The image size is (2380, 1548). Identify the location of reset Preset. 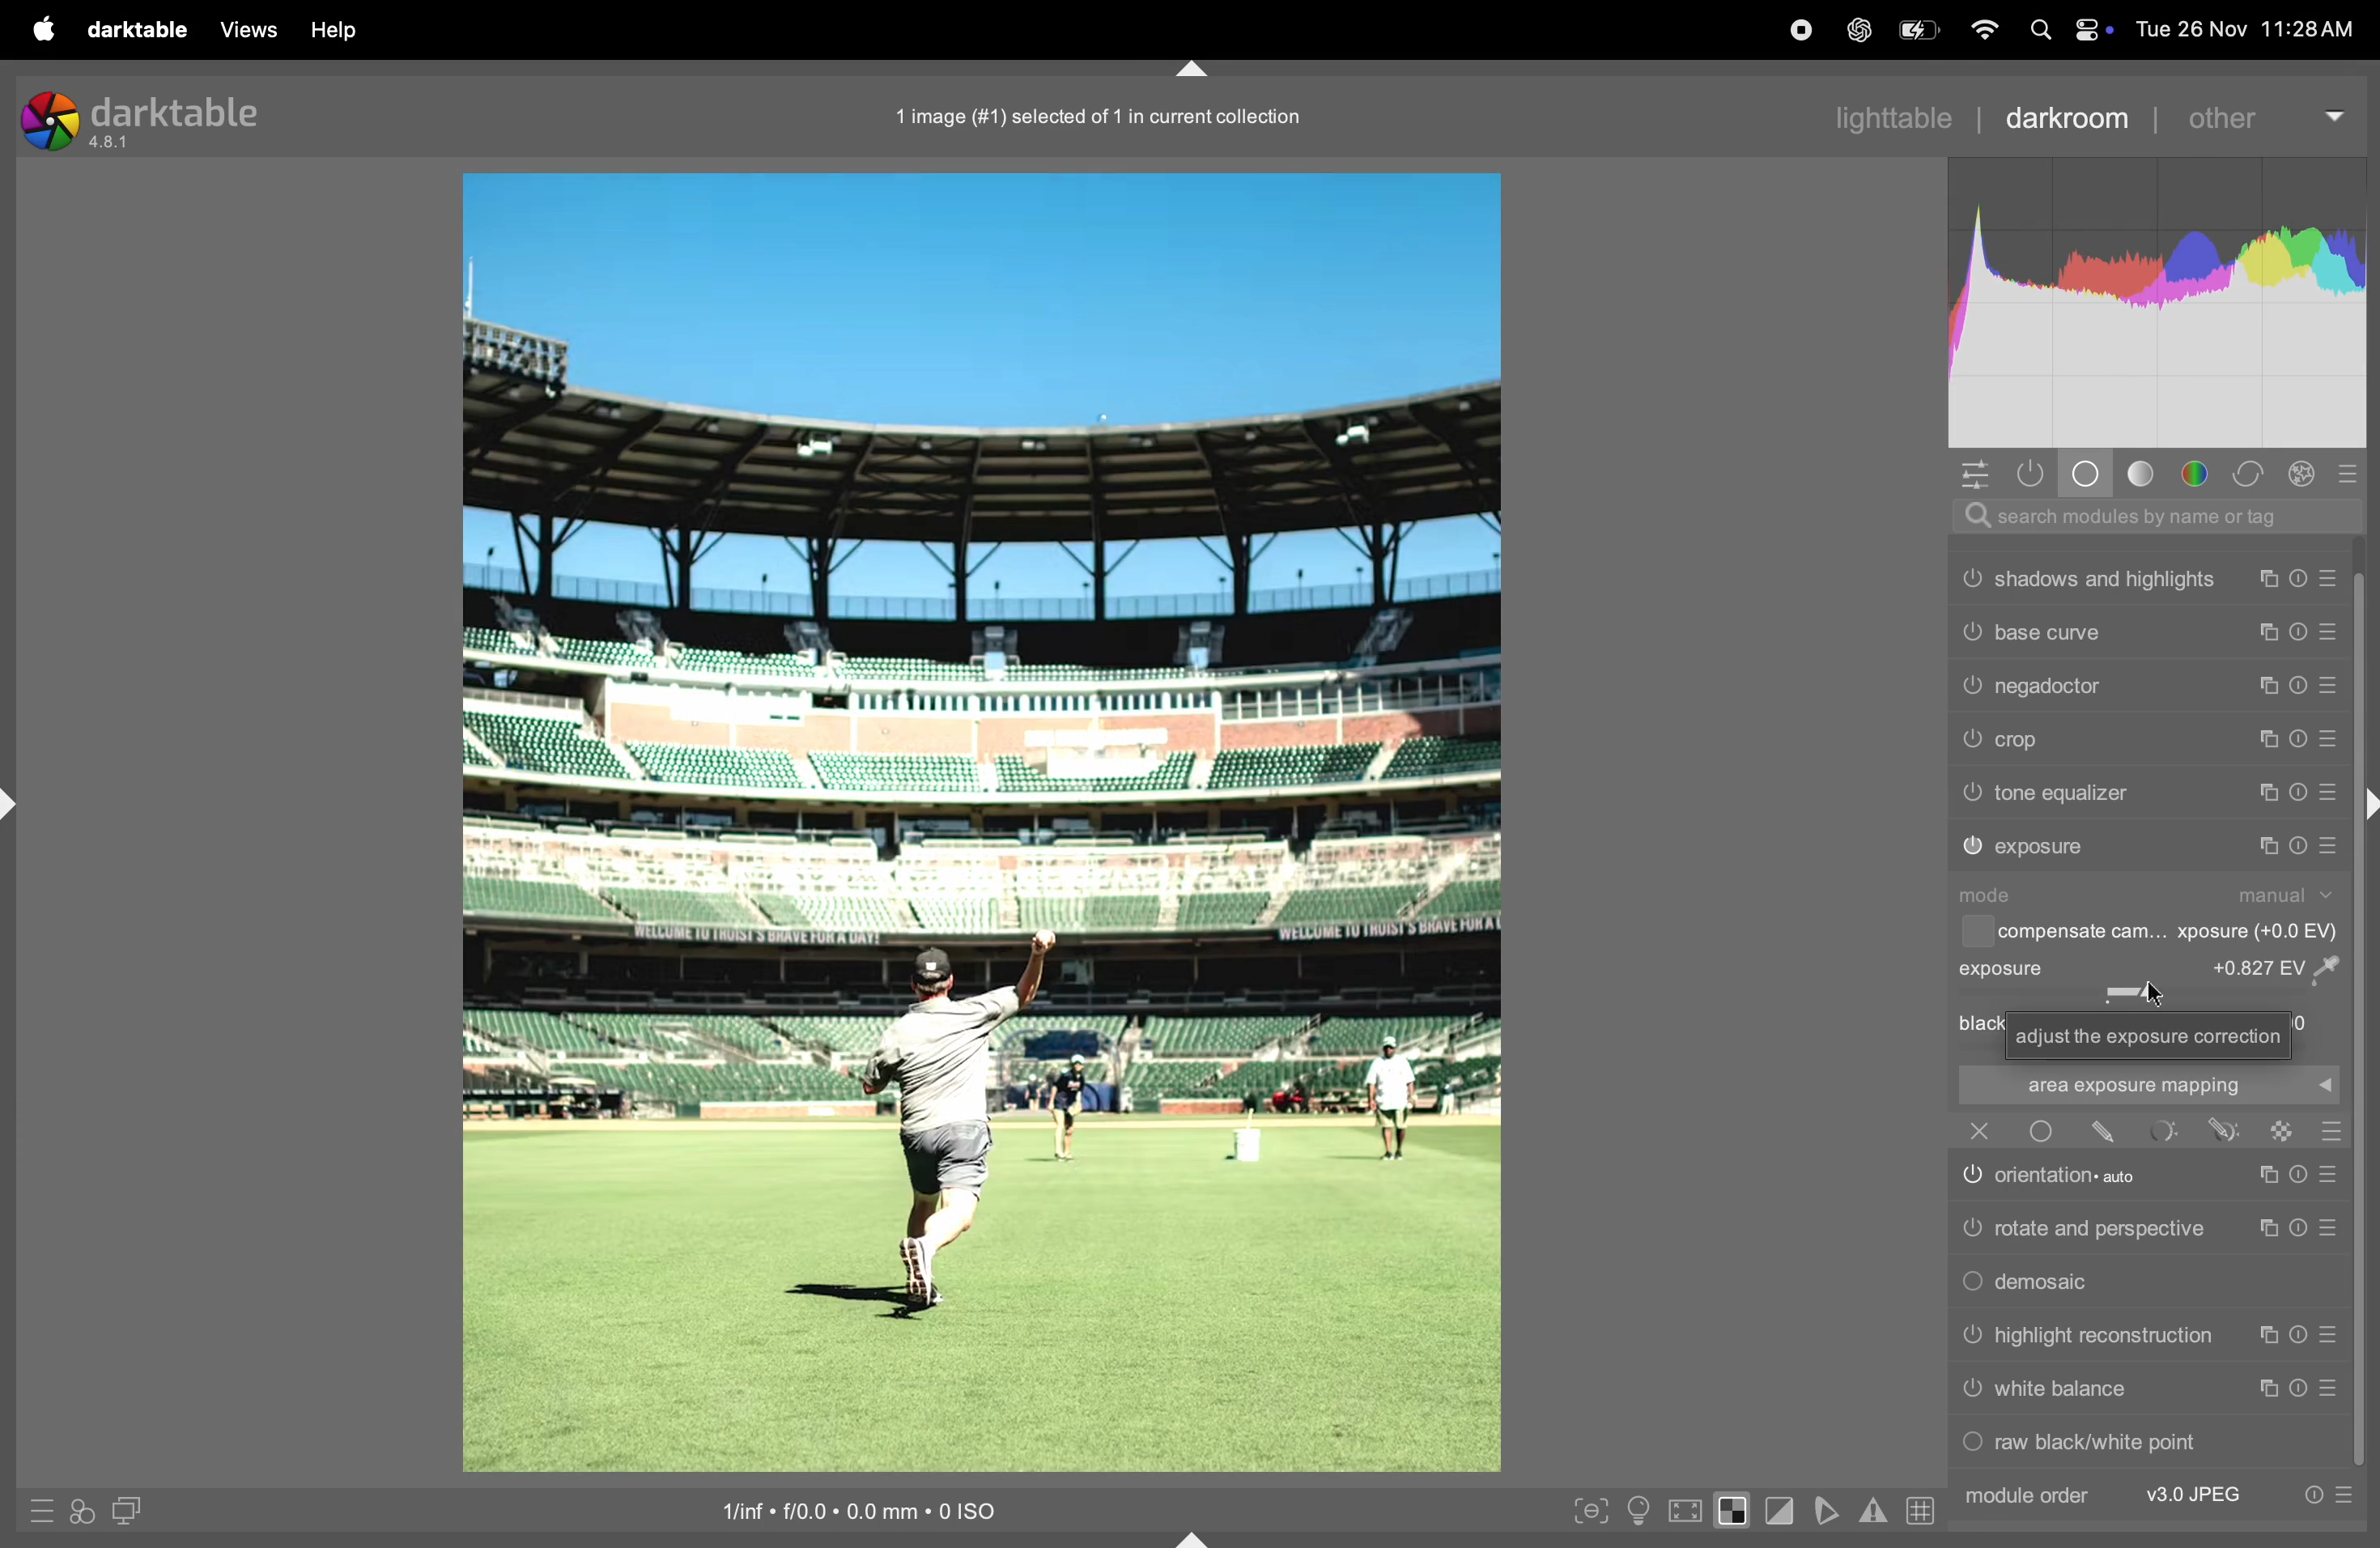
(2296, 1336).